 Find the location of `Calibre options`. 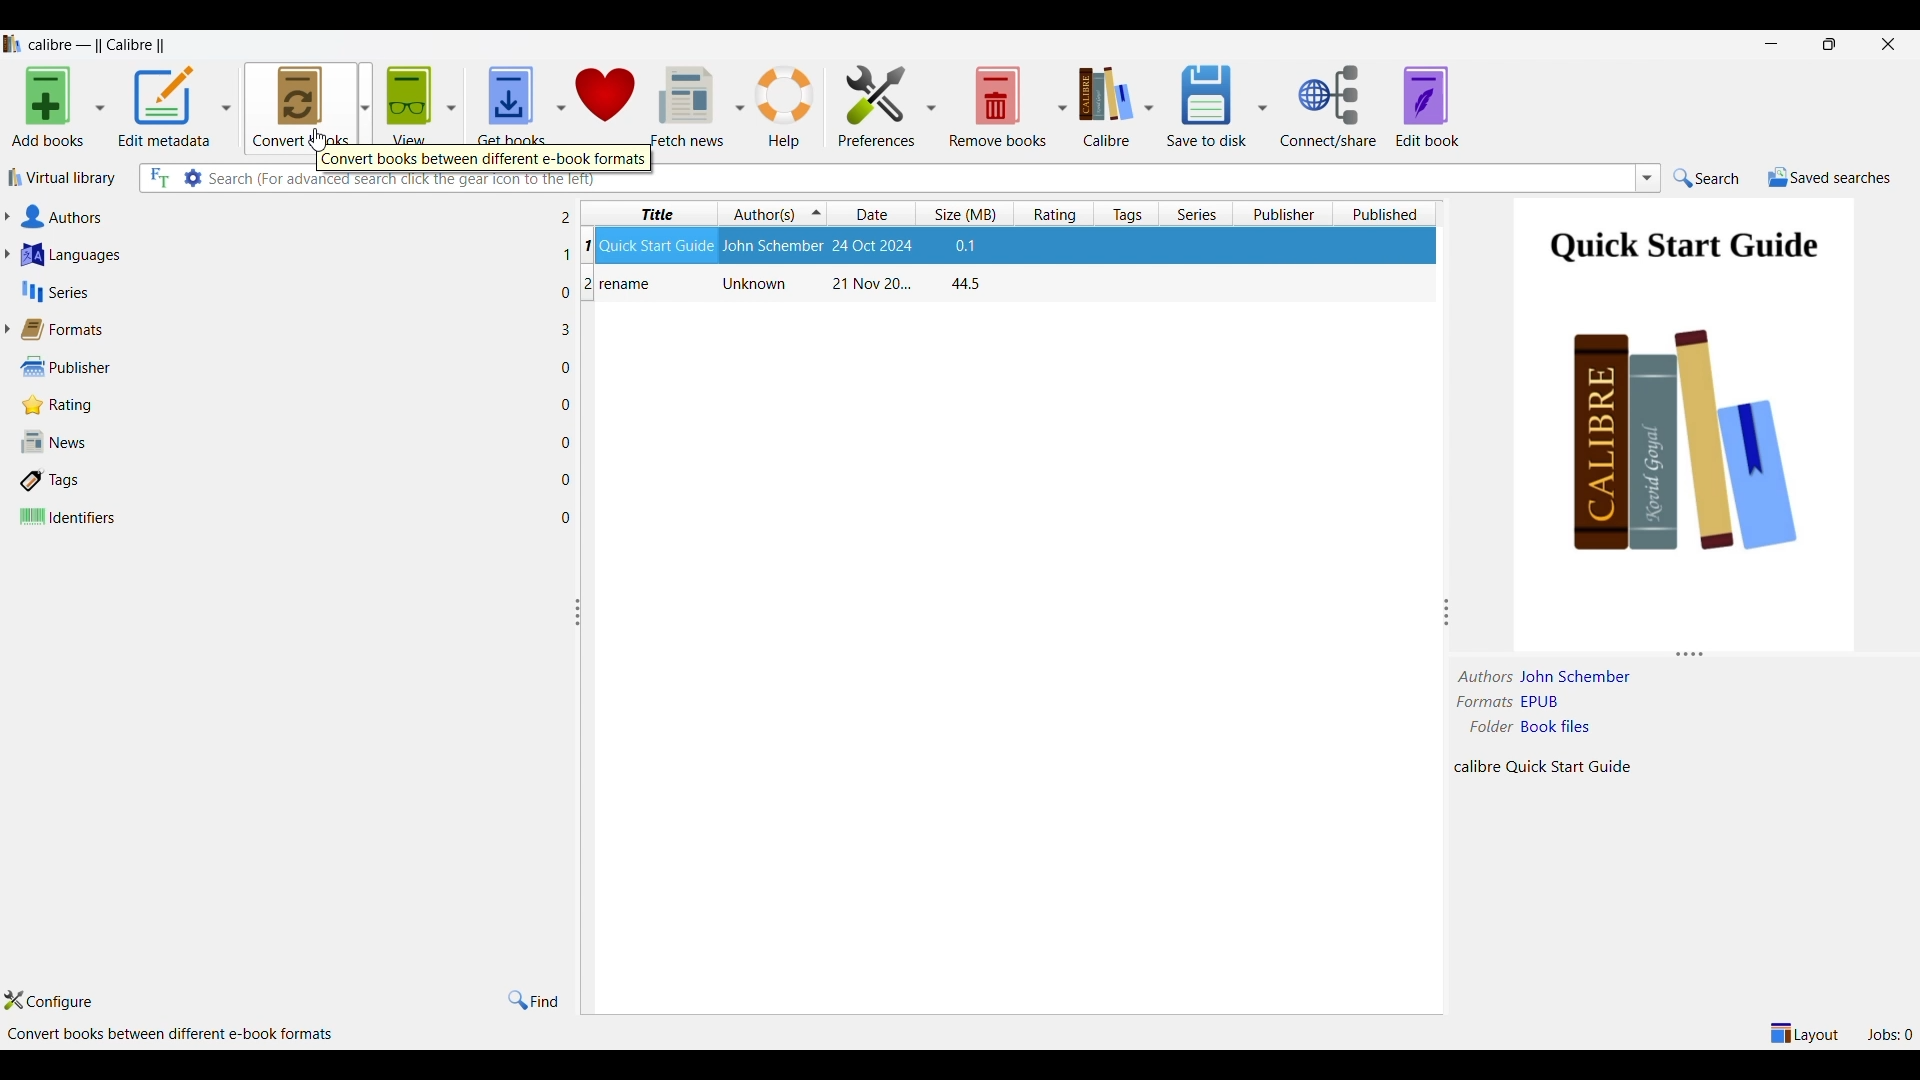

Calibre options is located at coordinates (1149, 107).